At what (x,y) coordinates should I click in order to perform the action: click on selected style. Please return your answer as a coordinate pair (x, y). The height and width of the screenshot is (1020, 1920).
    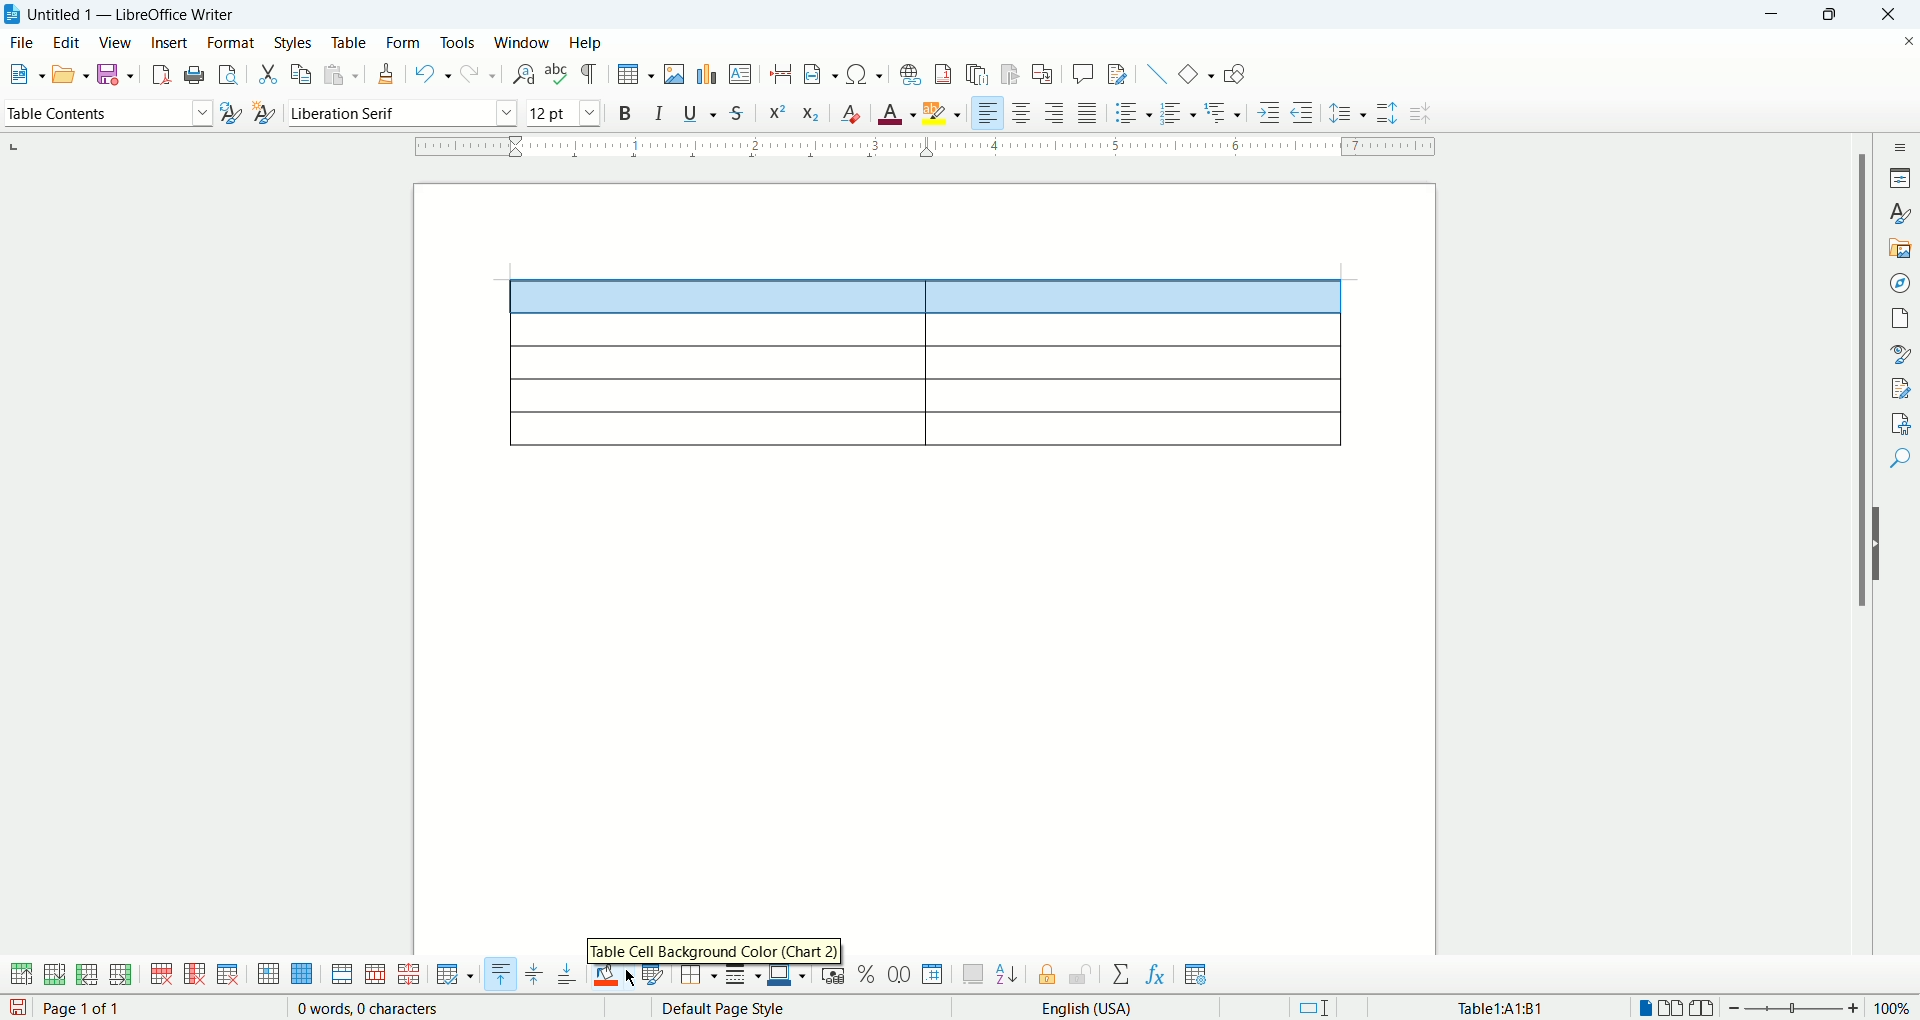
    Looking at the image, I should click on (231, 115).